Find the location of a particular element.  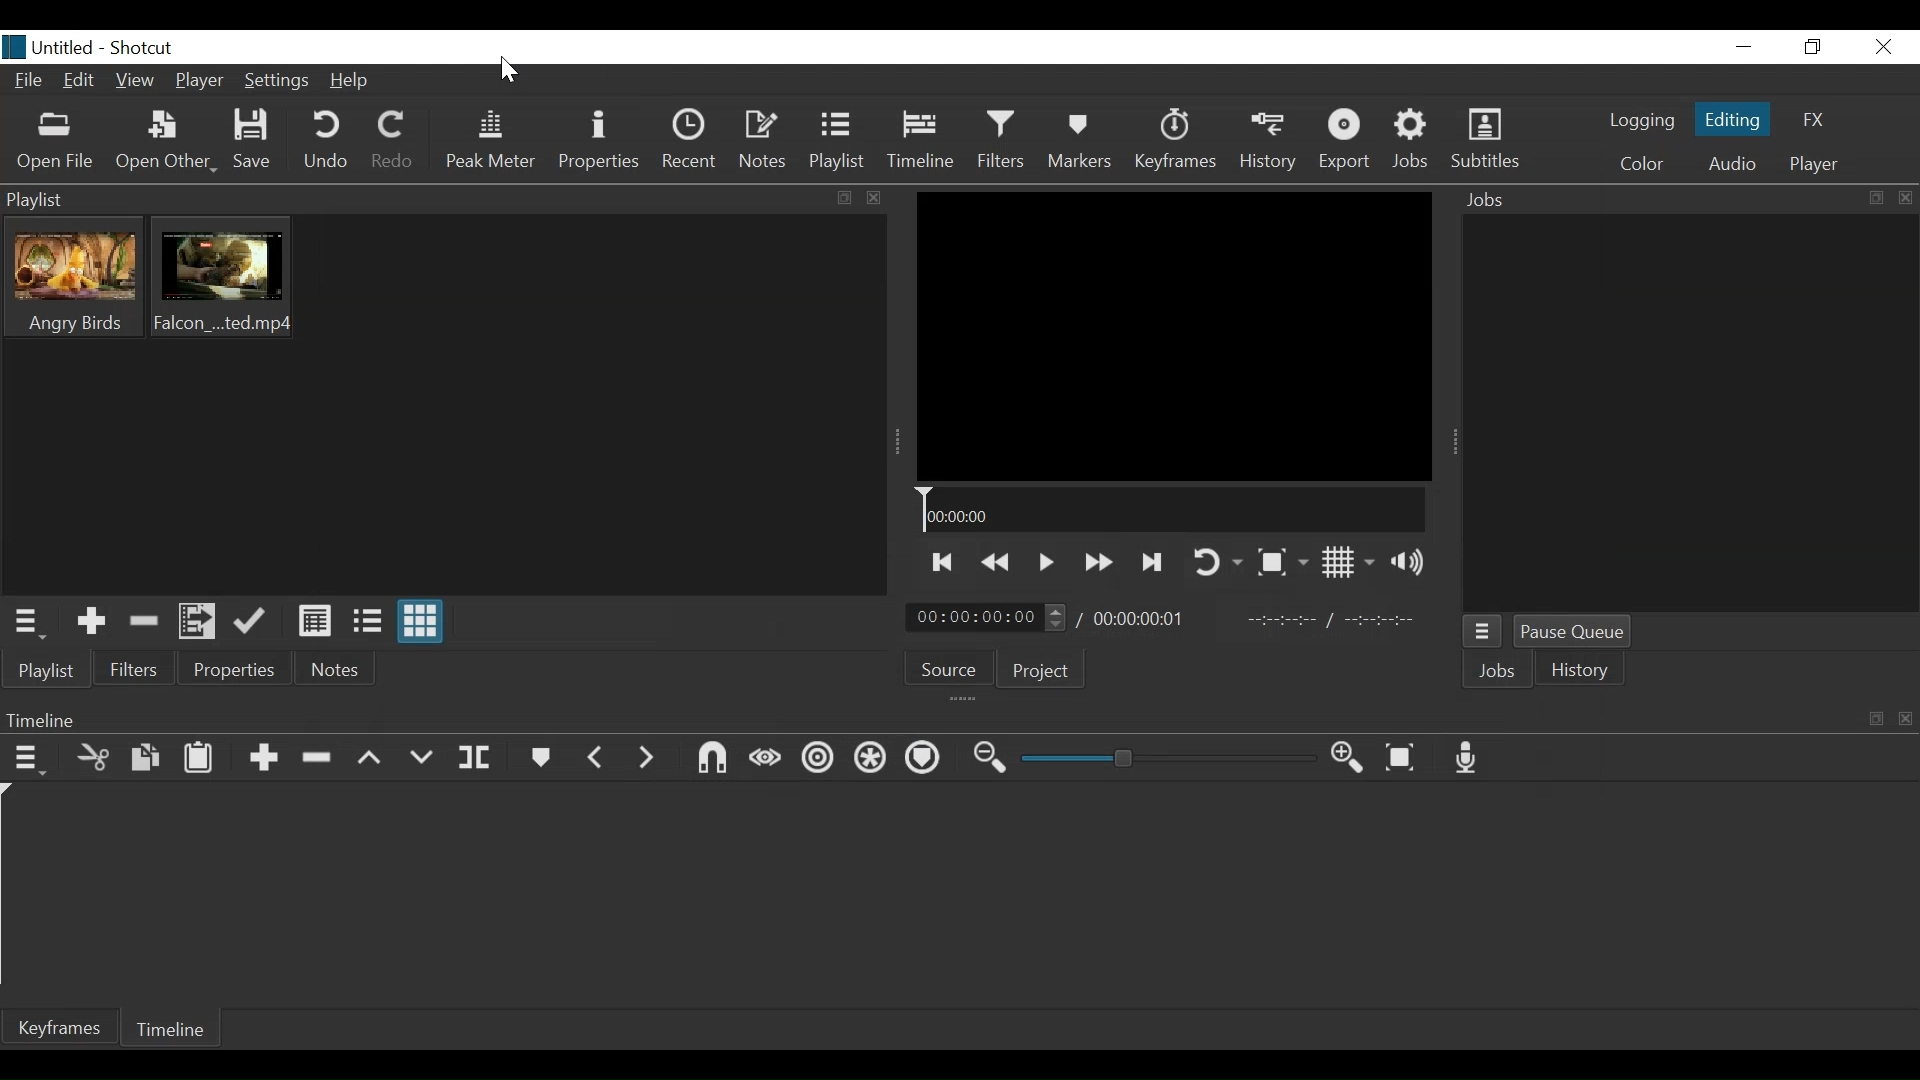

Filters is located at coordinates (135, 668).